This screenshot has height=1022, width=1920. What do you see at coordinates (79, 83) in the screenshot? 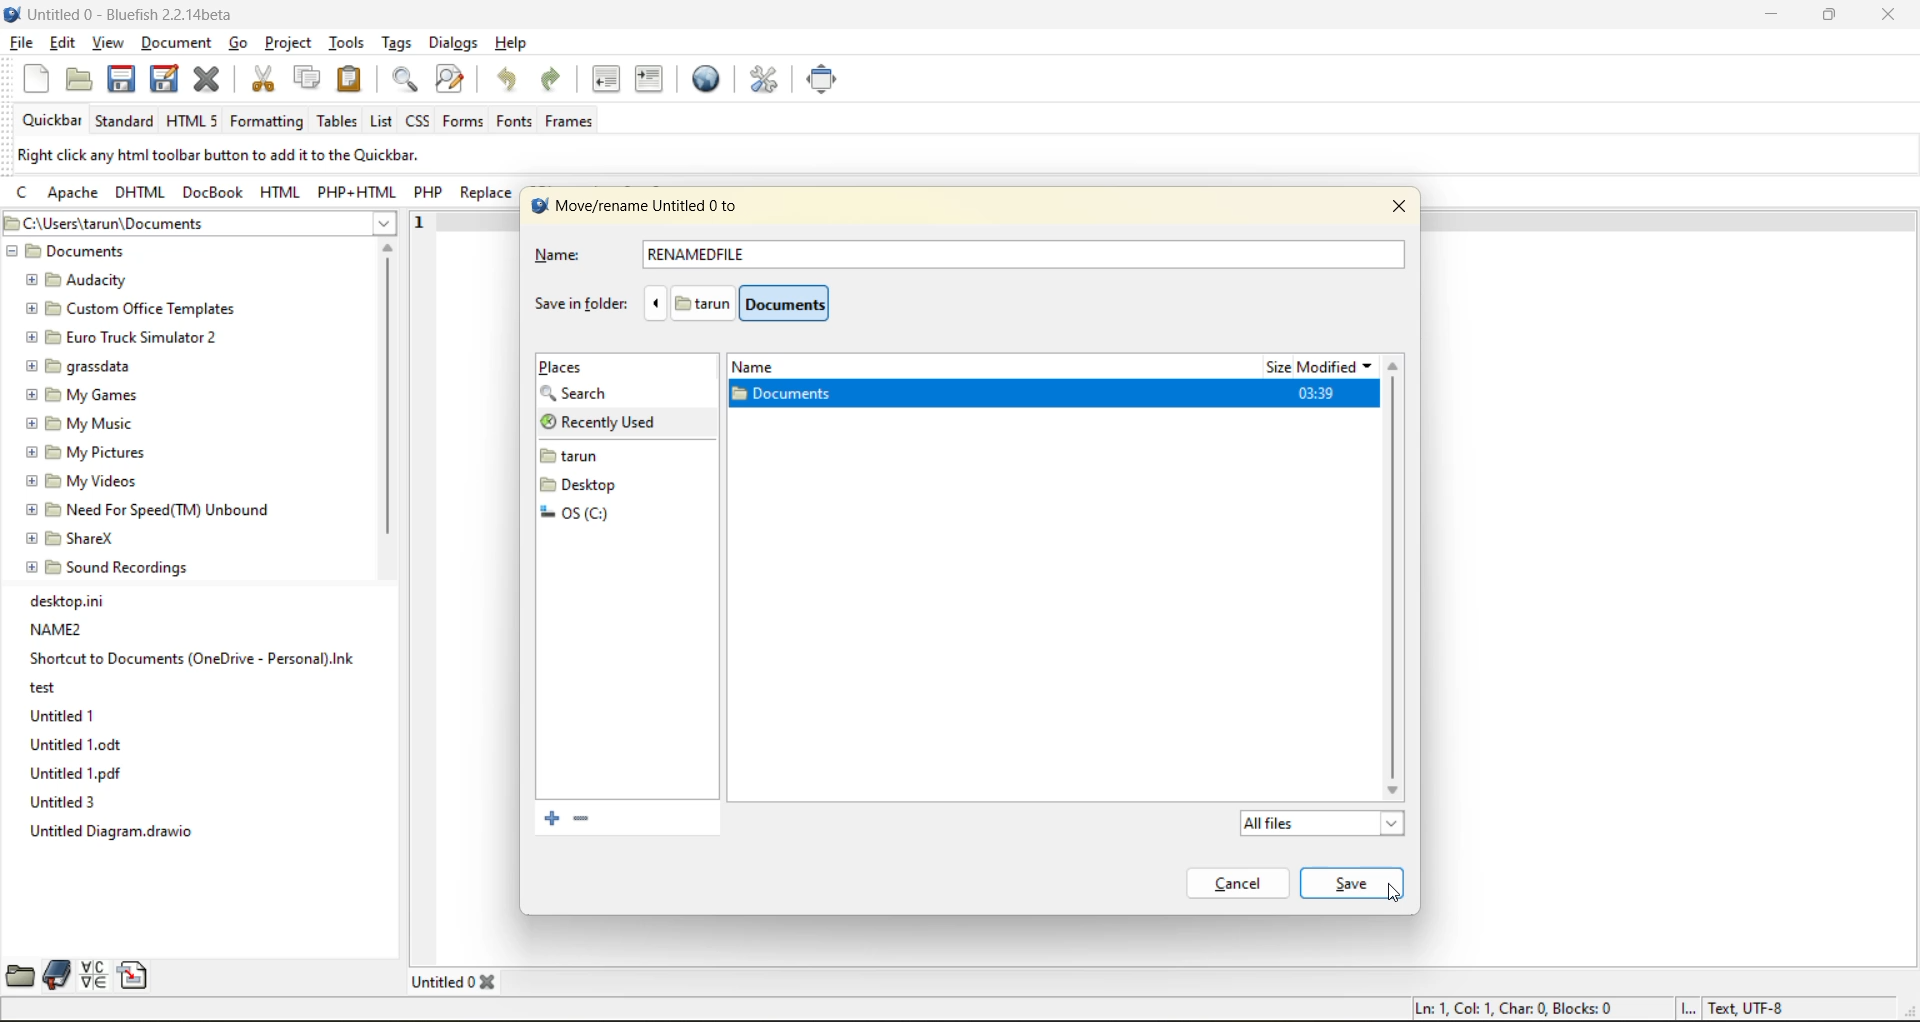
I see `open` at bounding box center [79, 83].